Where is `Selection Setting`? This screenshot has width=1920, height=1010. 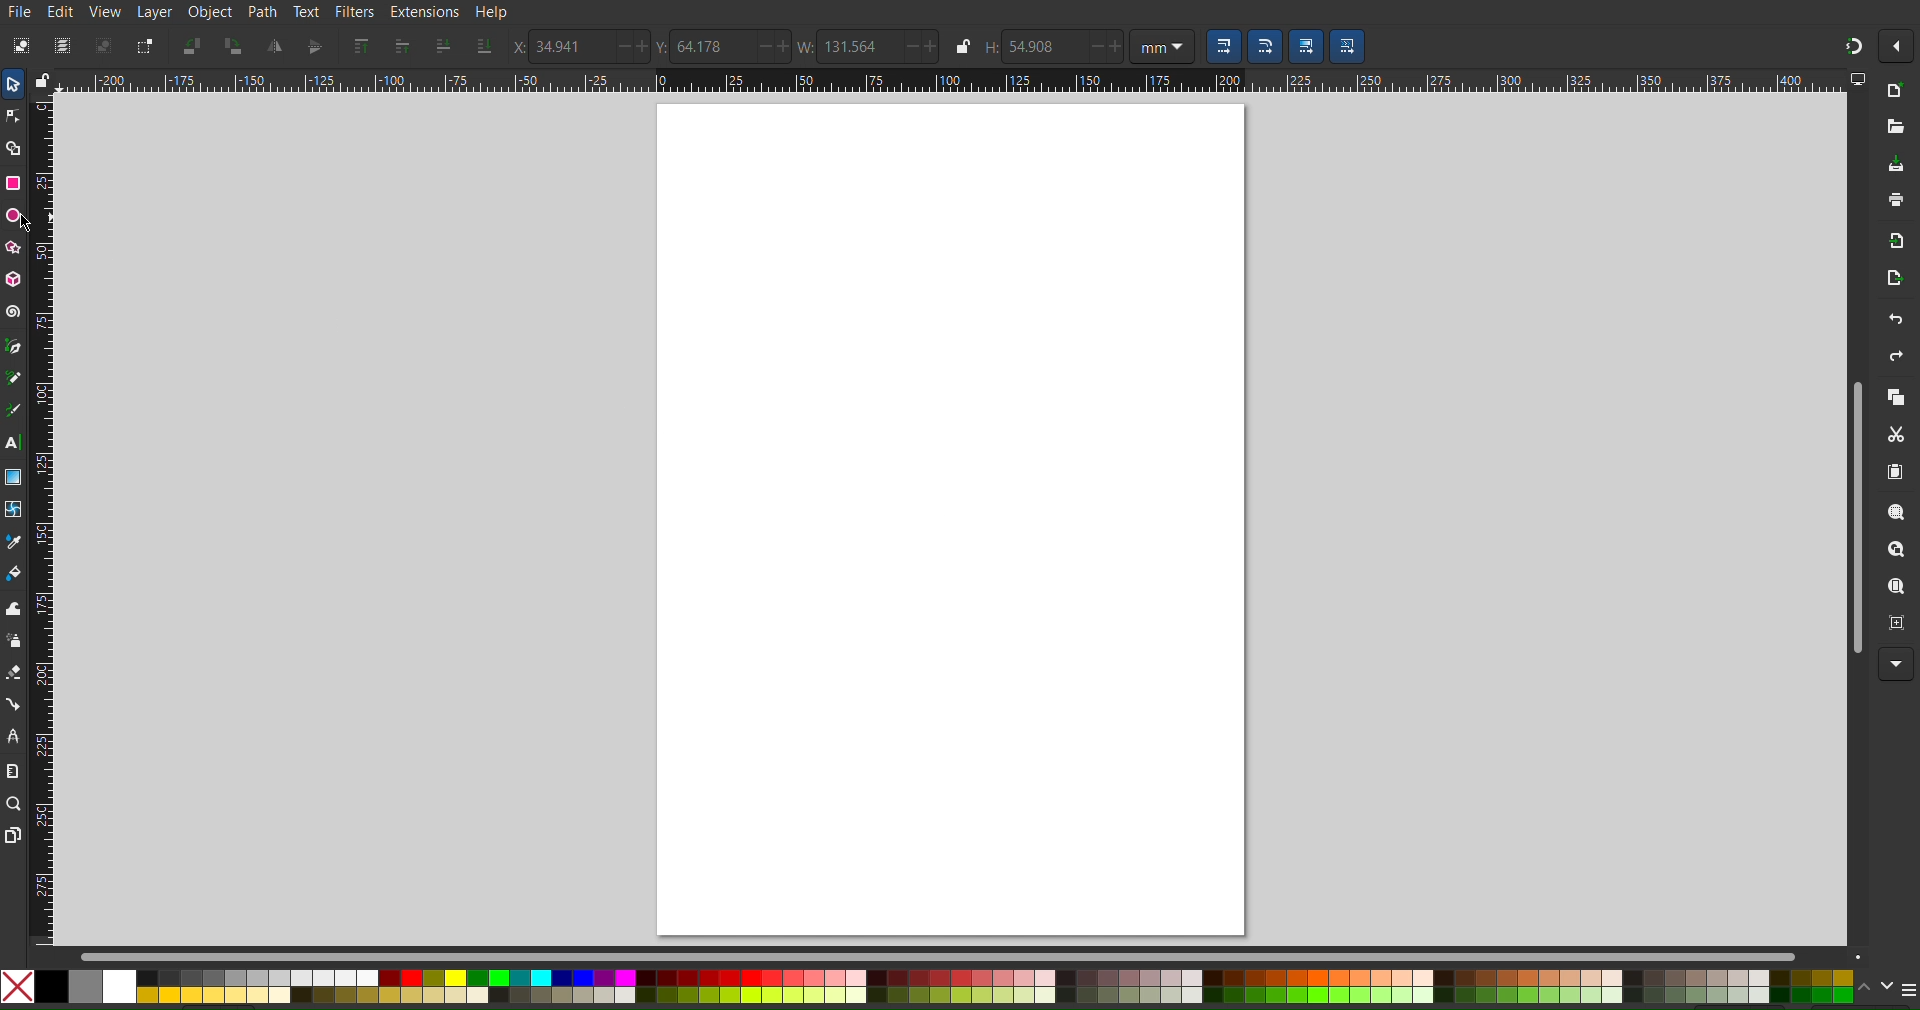
Selection Setting is located at coordinates (1305, 45).